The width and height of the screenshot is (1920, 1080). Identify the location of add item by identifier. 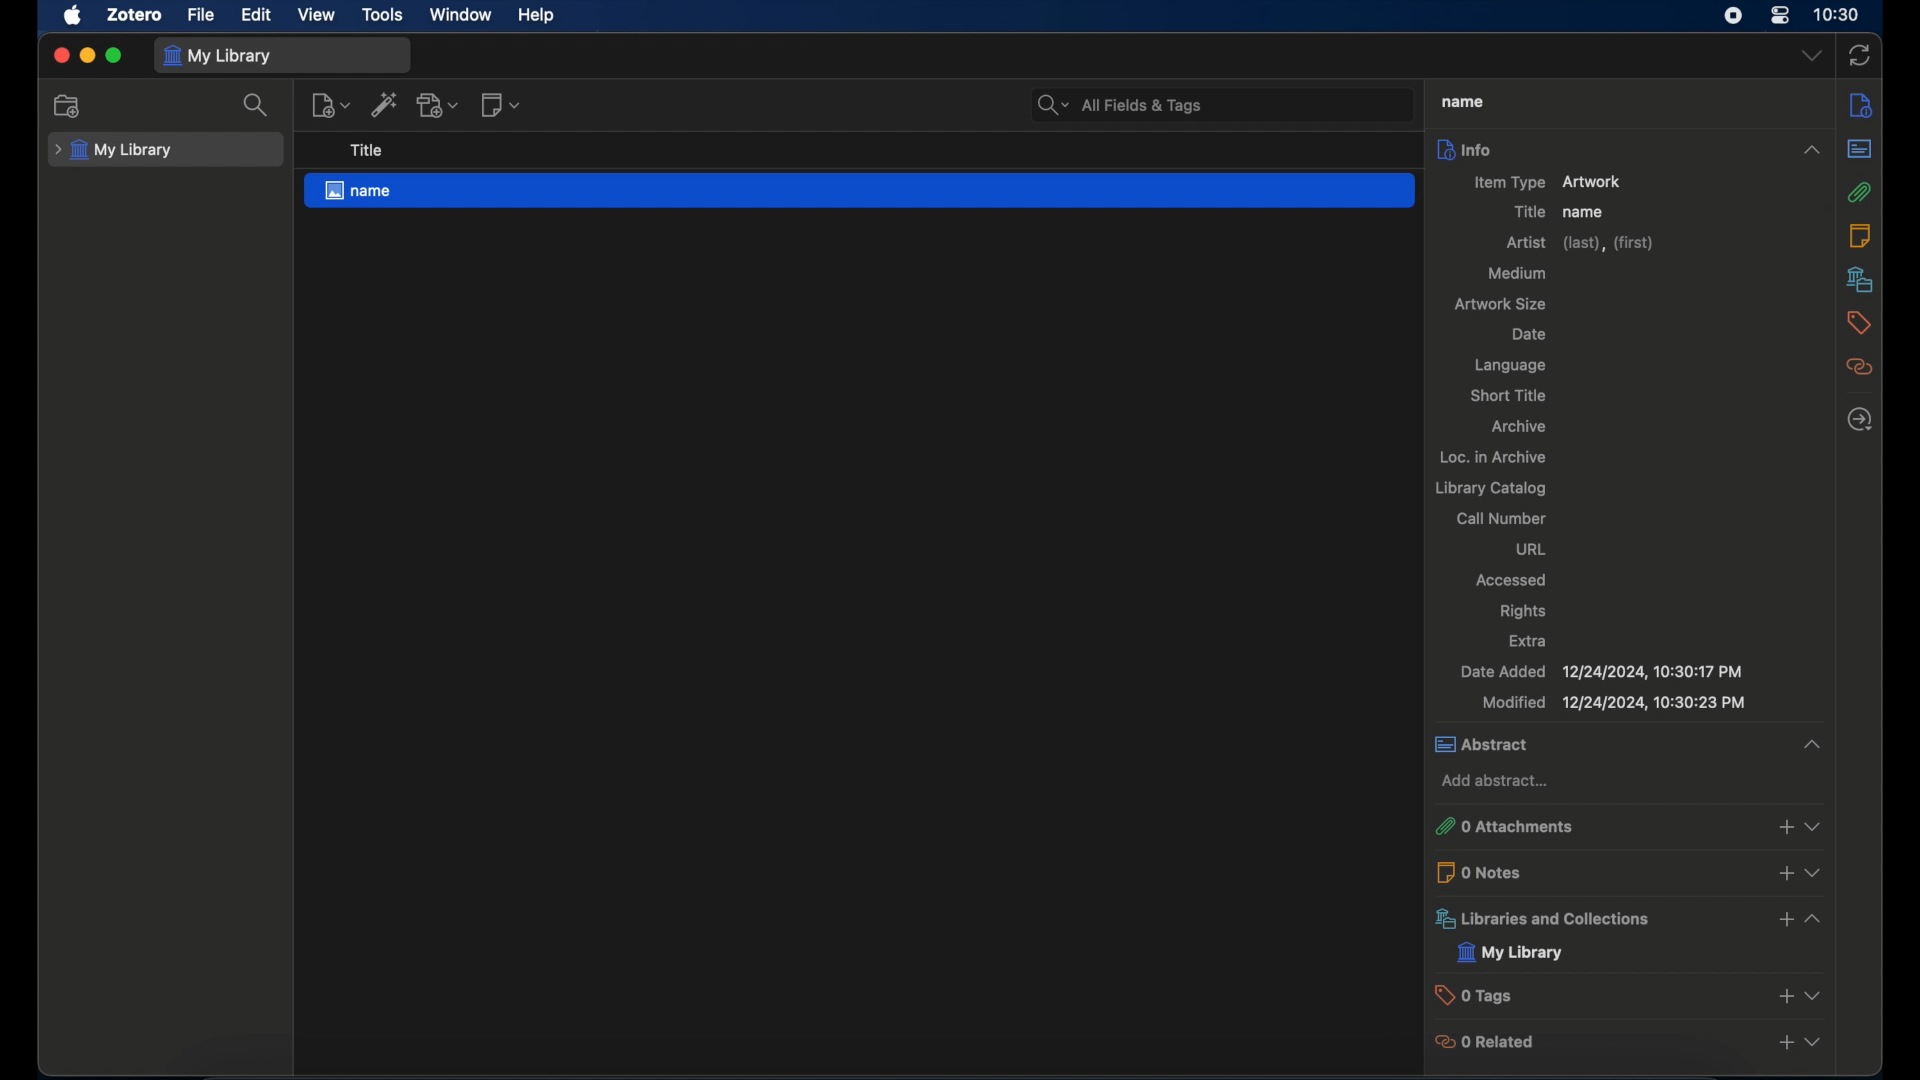
(385, 104).